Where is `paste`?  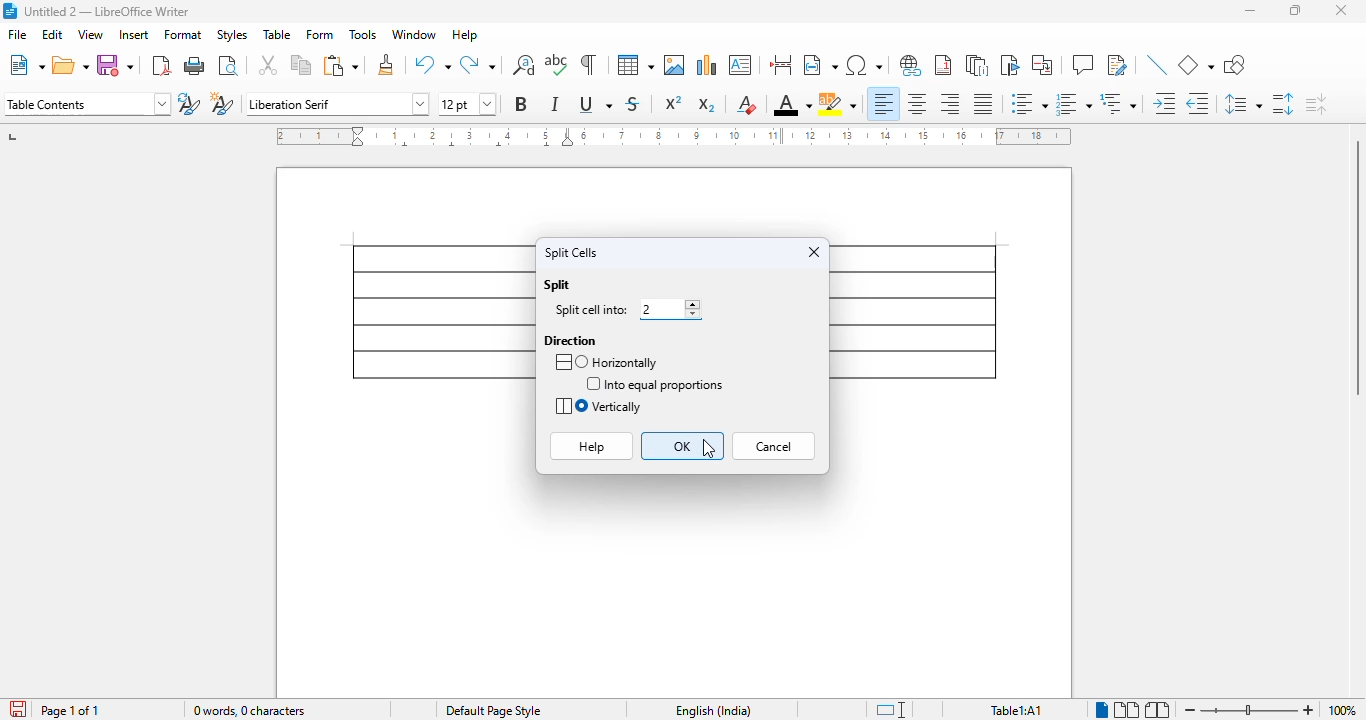
paste is located at coordinates (342, 65).